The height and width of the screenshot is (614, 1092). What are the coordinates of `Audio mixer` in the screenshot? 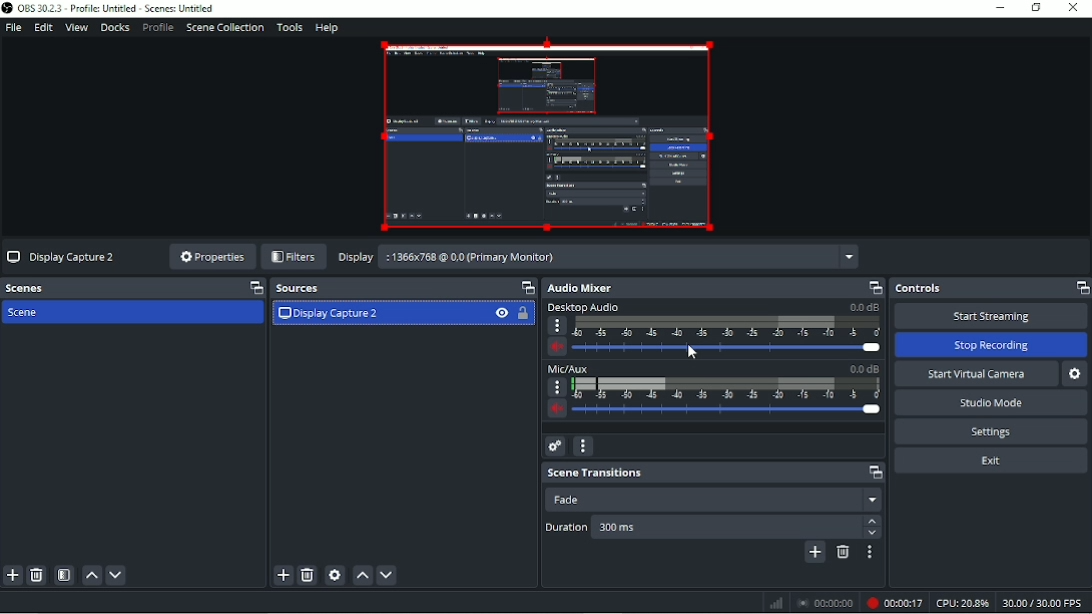 It's located at (712, 288).